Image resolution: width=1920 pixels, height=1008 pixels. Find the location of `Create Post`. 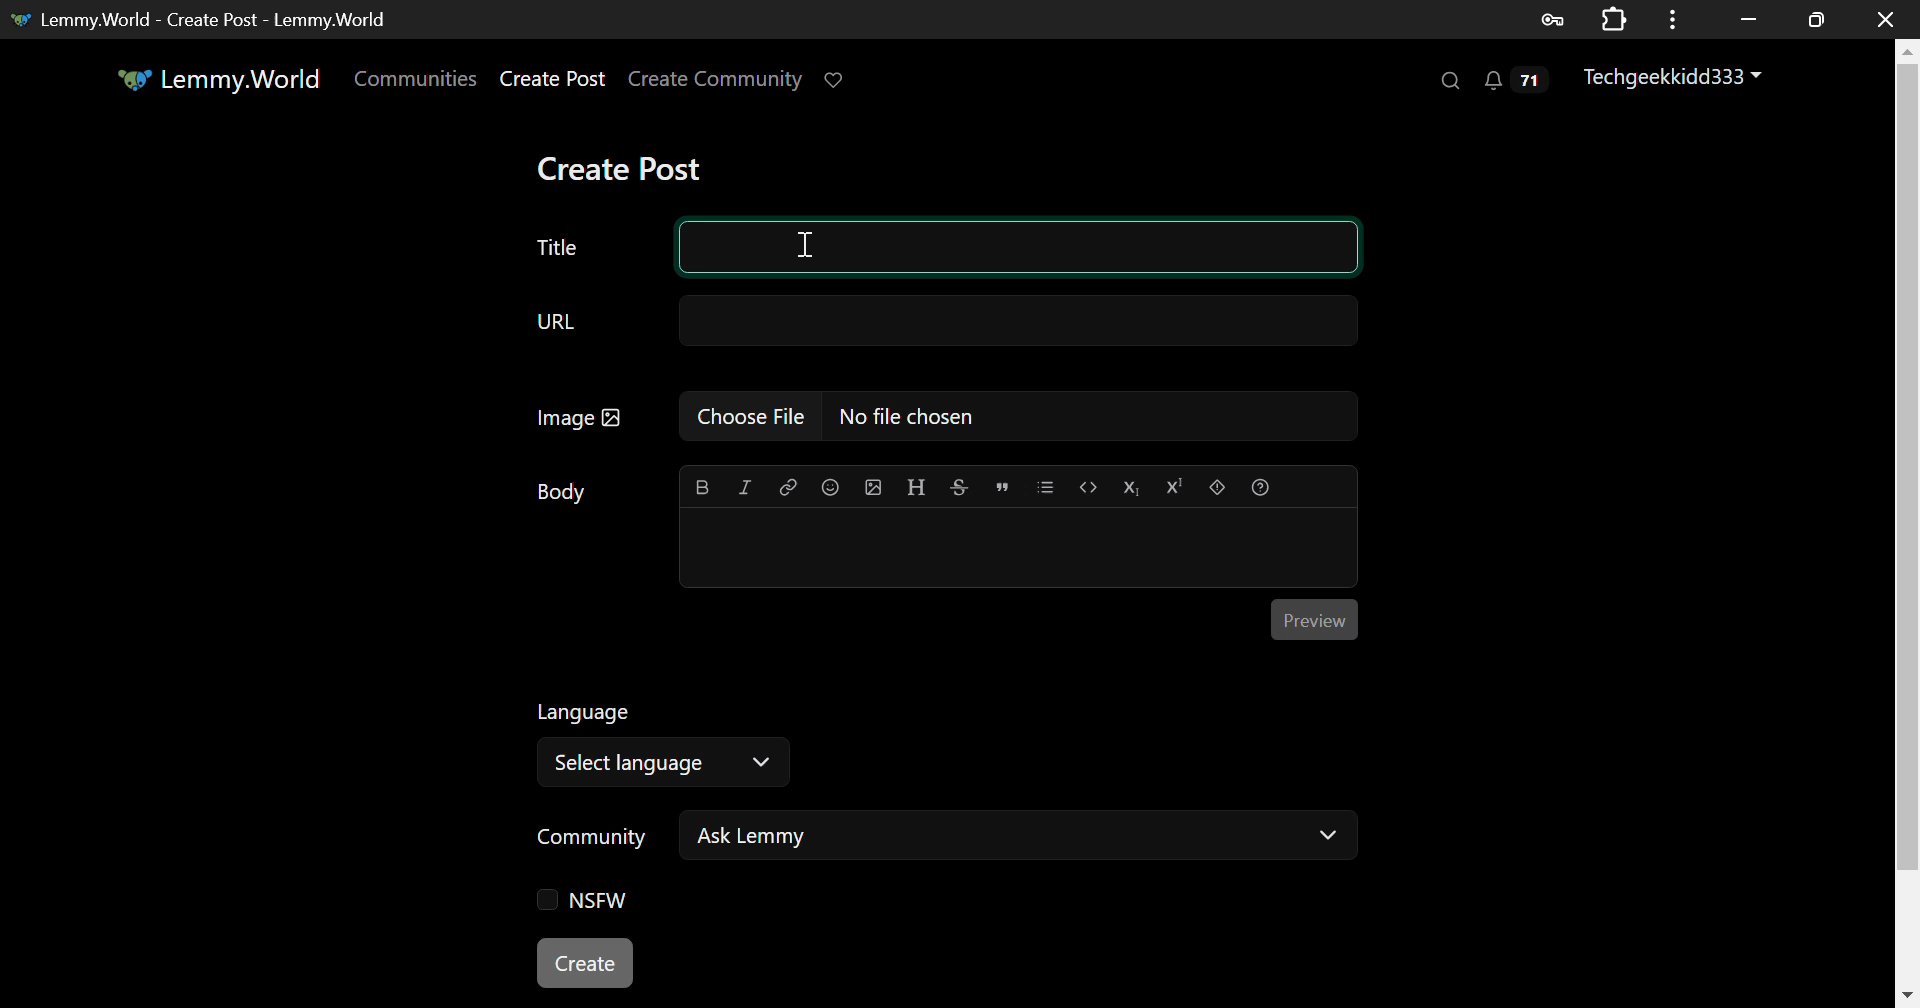

Create Post is located at coordinates (586, 960).